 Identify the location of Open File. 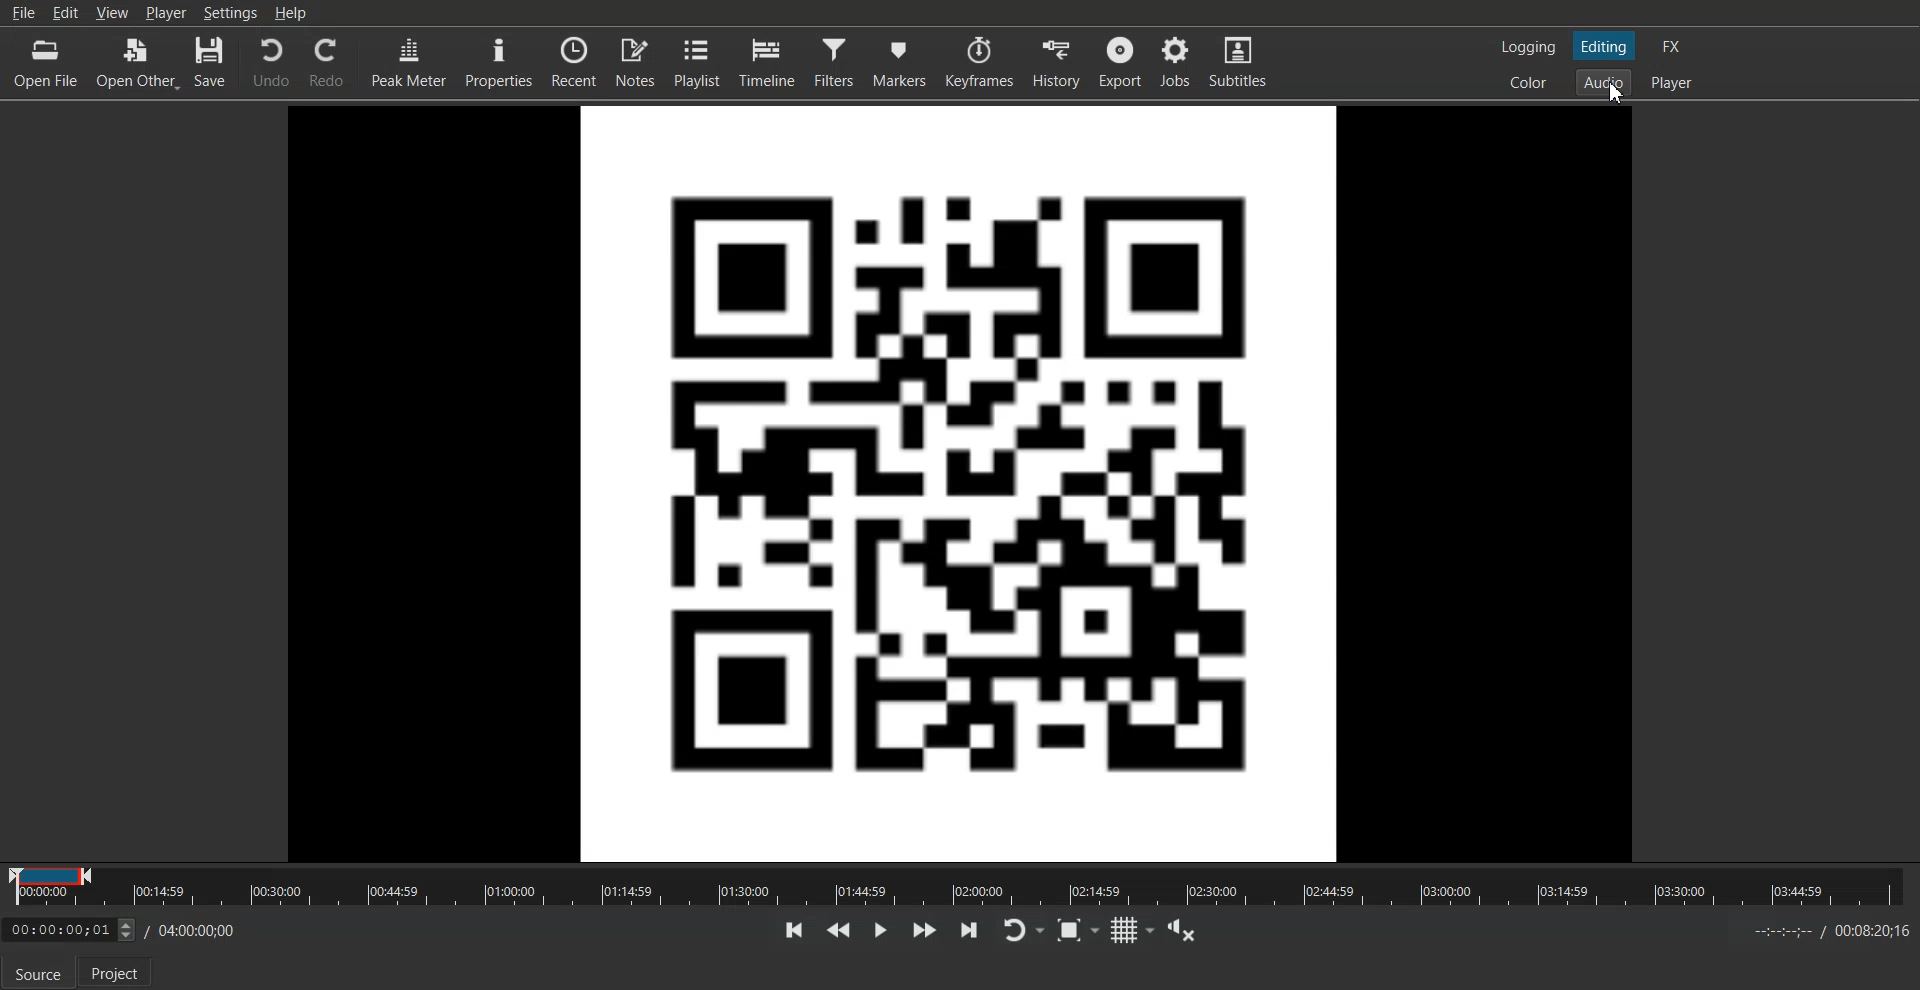
(44, 61).